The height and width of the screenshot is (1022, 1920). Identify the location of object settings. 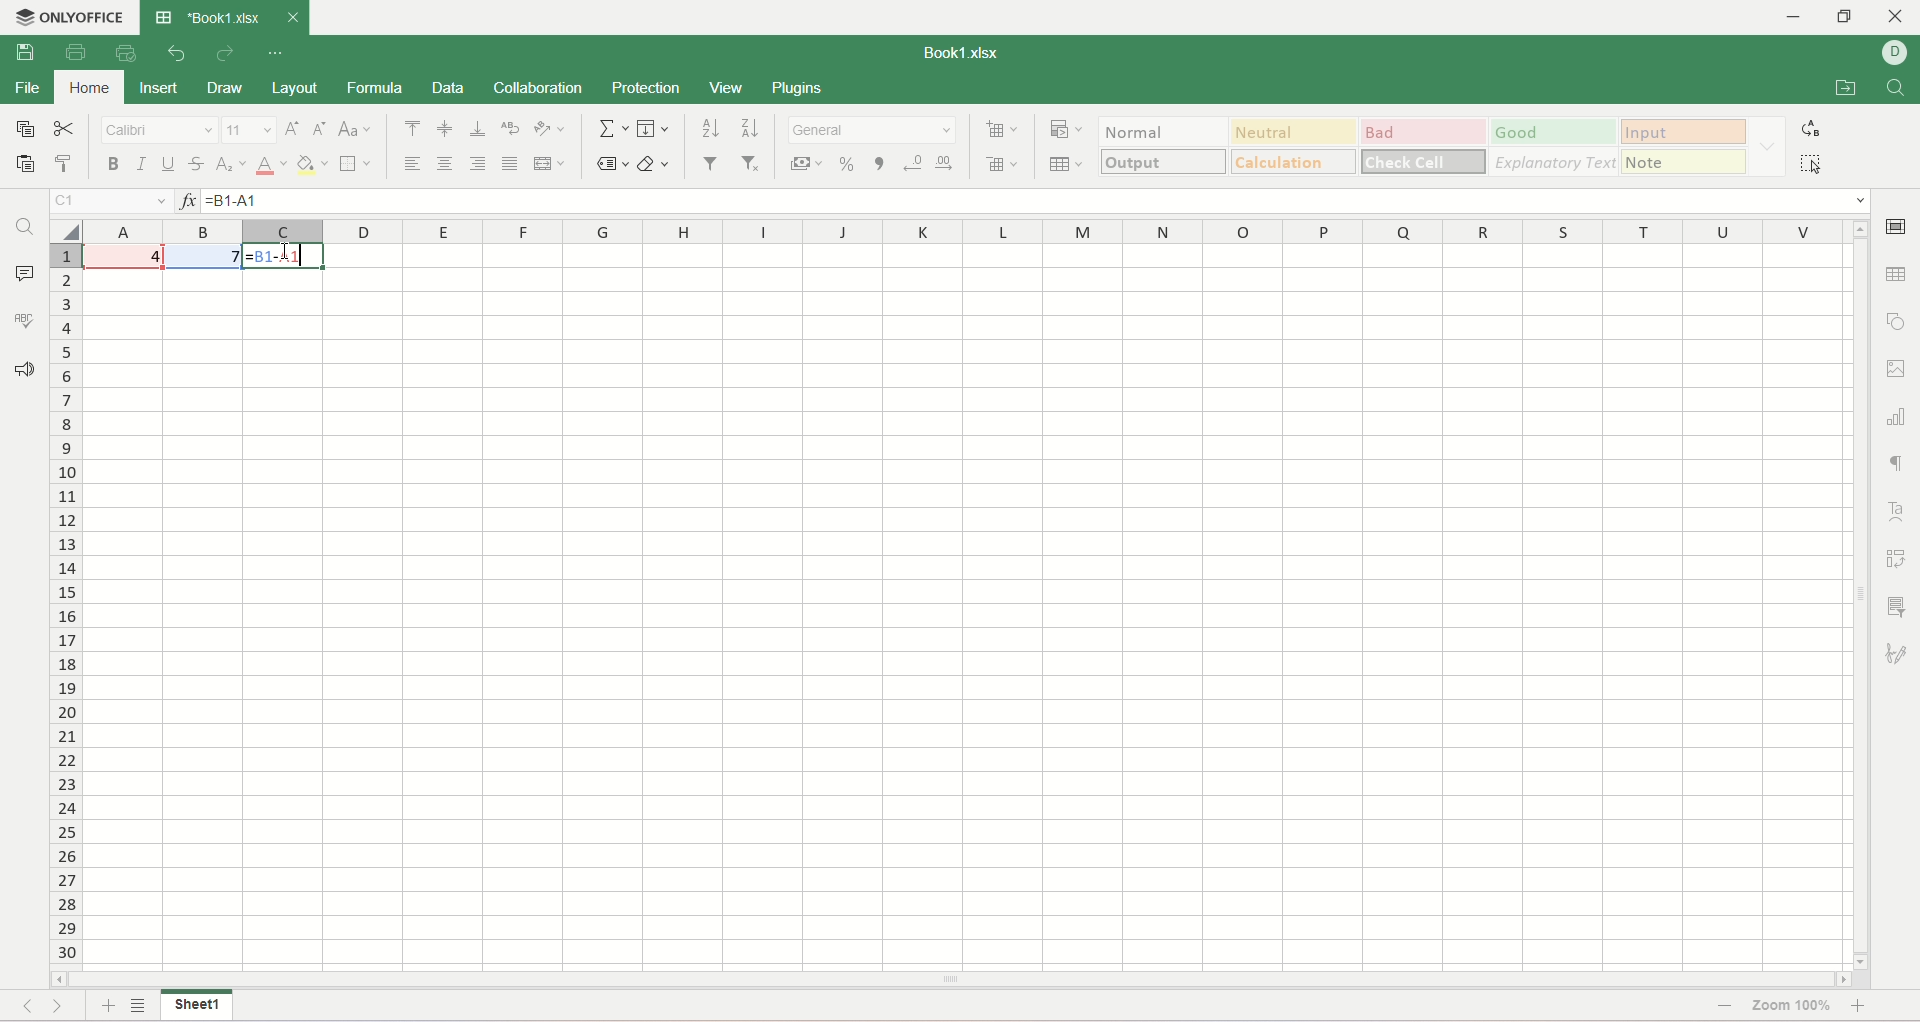
(1896, 318).